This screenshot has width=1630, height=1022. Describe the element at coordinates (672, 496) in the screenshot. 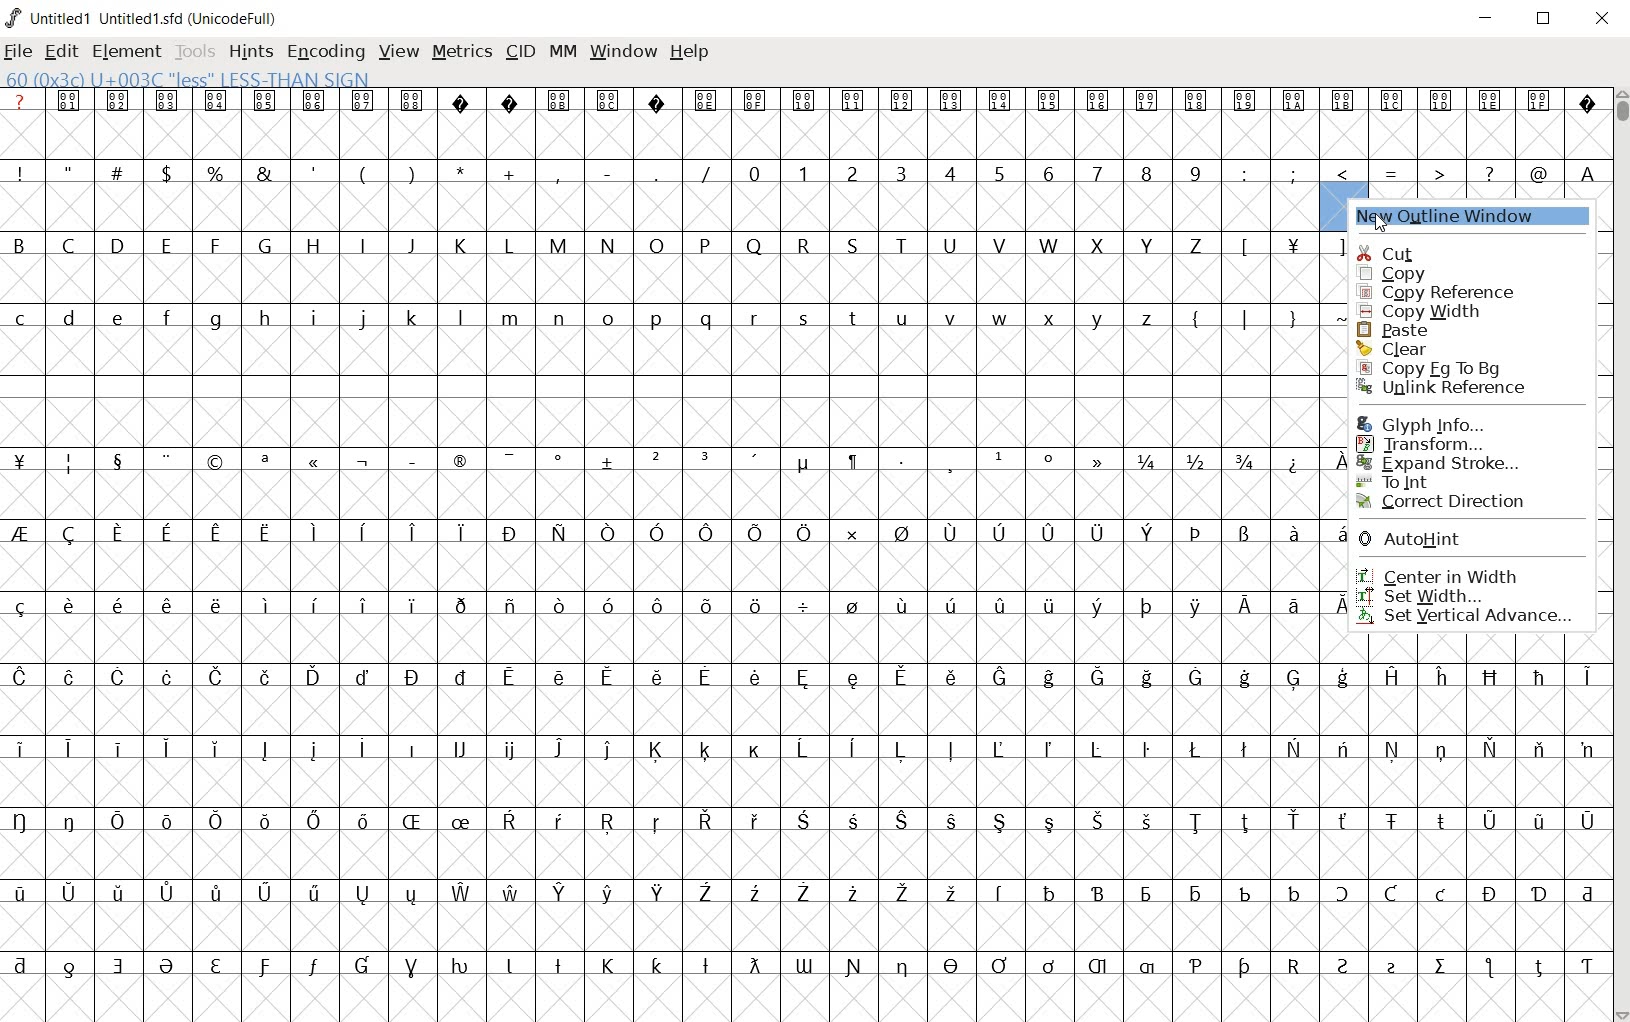

I see `empty cells` at that location.